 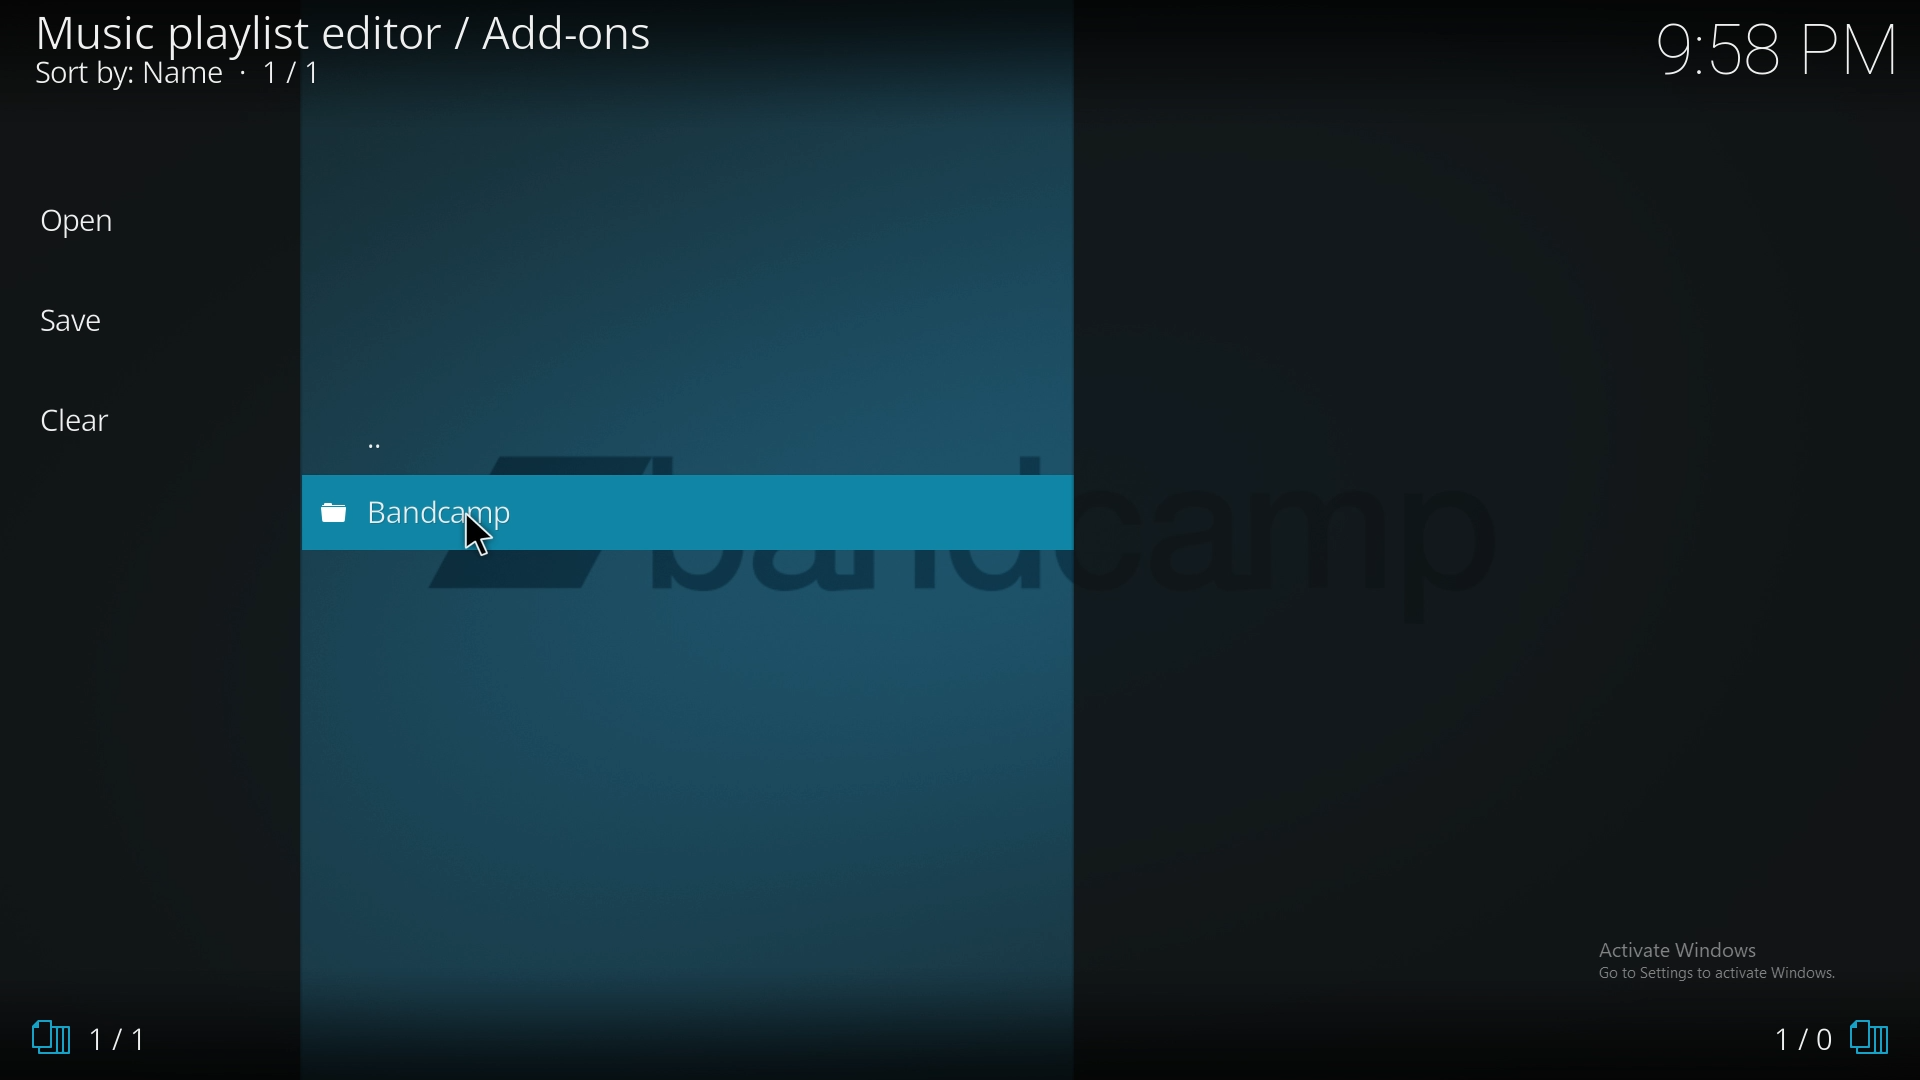 What do you see at coordinates (1779, 57) in the screenshot?
I see `9:58 PM` at bounding box center [1779, 57].